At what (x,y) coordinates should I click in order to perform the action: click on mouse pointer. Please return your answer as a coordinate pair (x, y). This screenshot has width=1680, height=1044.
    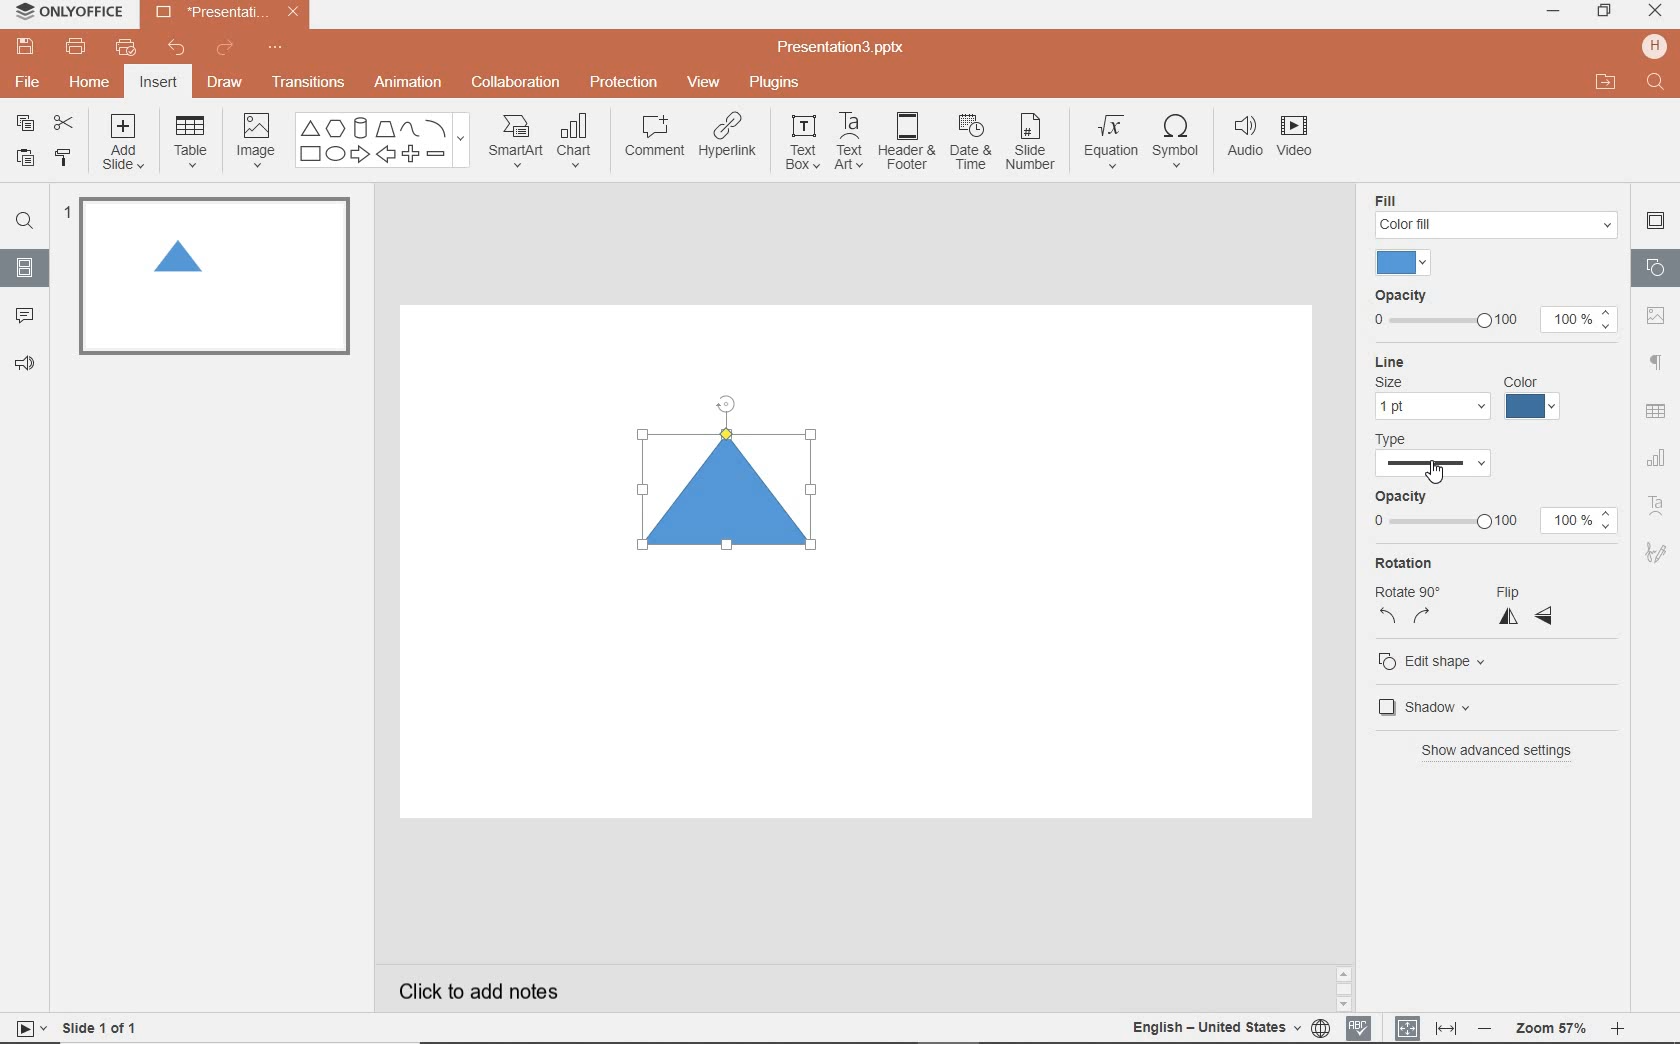
    Looking at the image, I should click on (1435, 474).